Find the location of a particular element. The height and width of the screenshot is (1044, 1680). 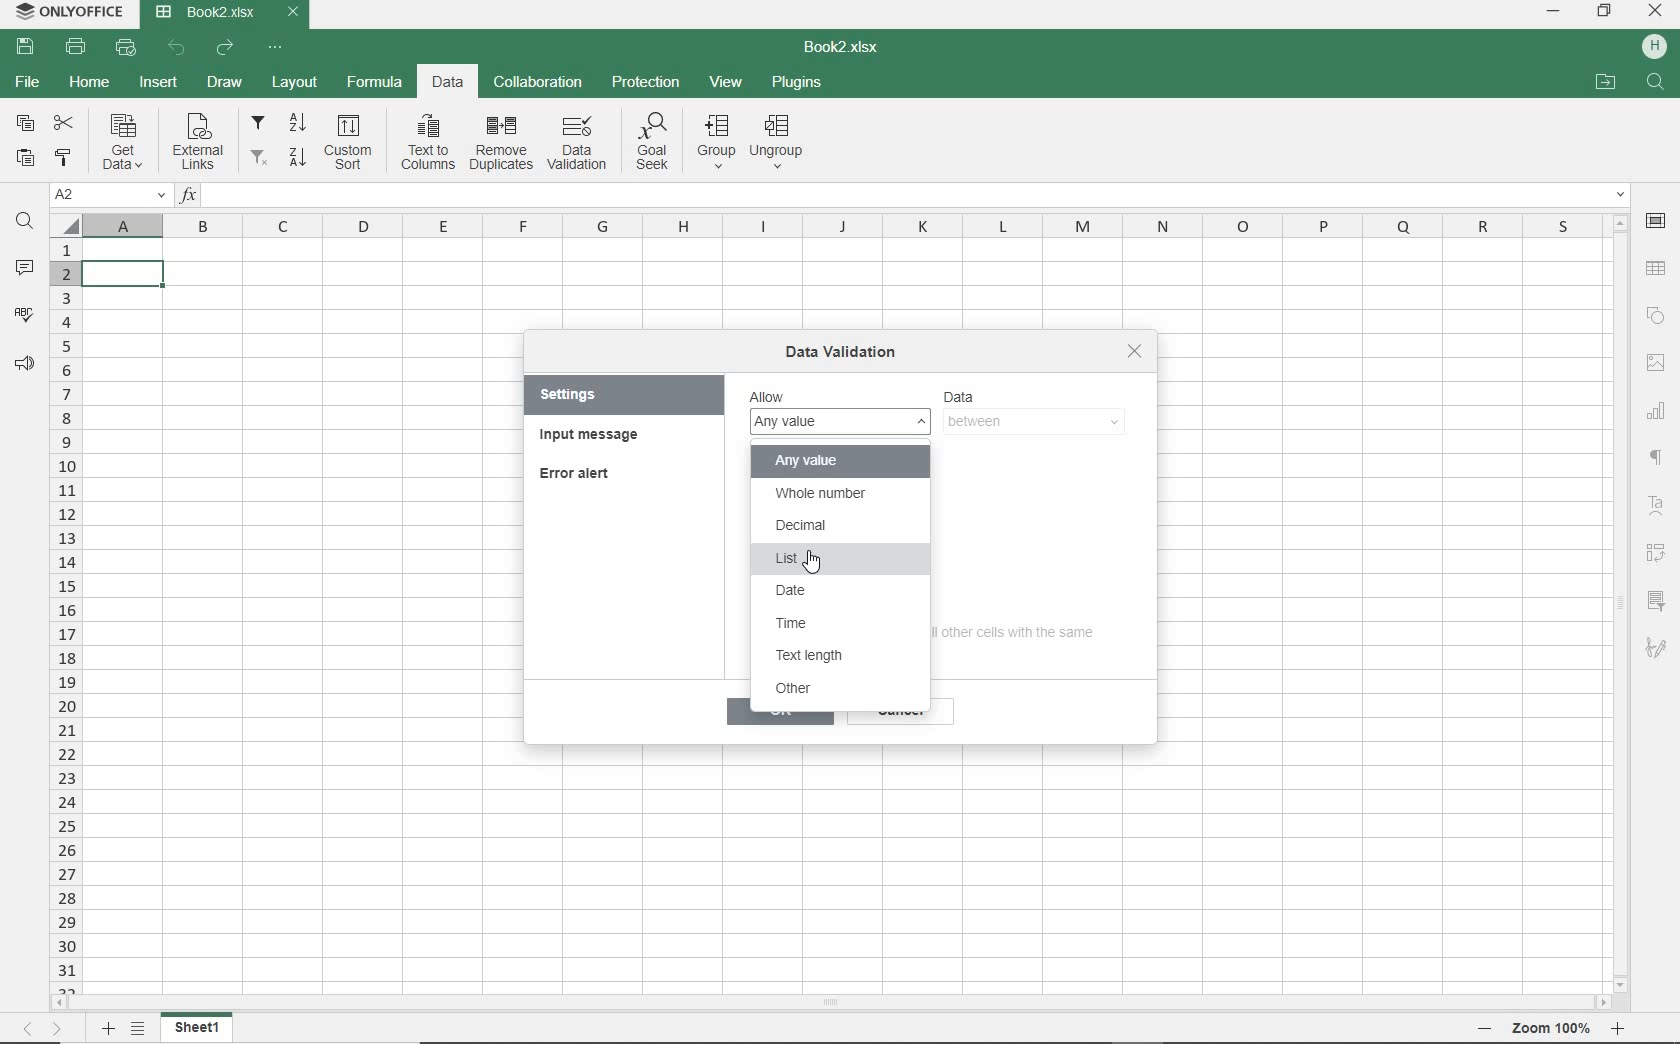

COMMENTS is located at coordinates (22, 269).